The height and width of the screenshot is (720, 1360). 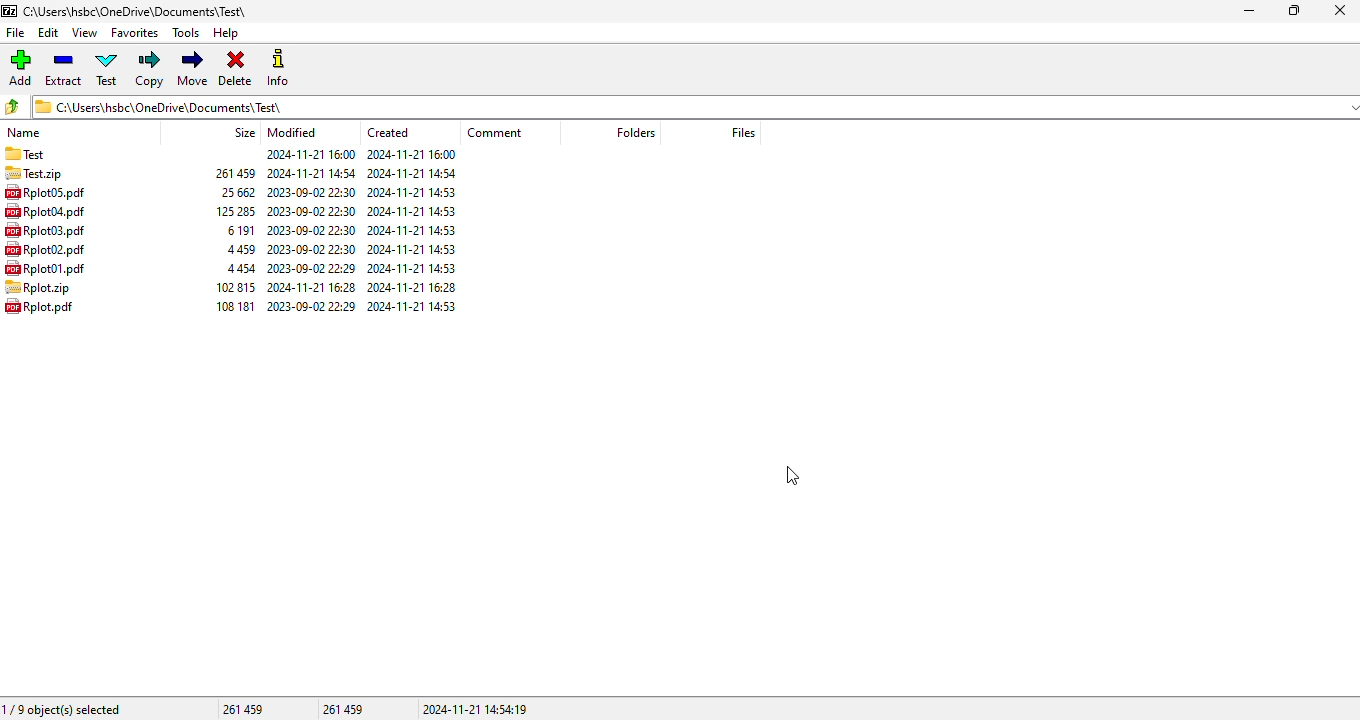 What do you see at coordinates (412, 268) in the screenshot?
I see `created date & time` at bounding box center [412, 268].